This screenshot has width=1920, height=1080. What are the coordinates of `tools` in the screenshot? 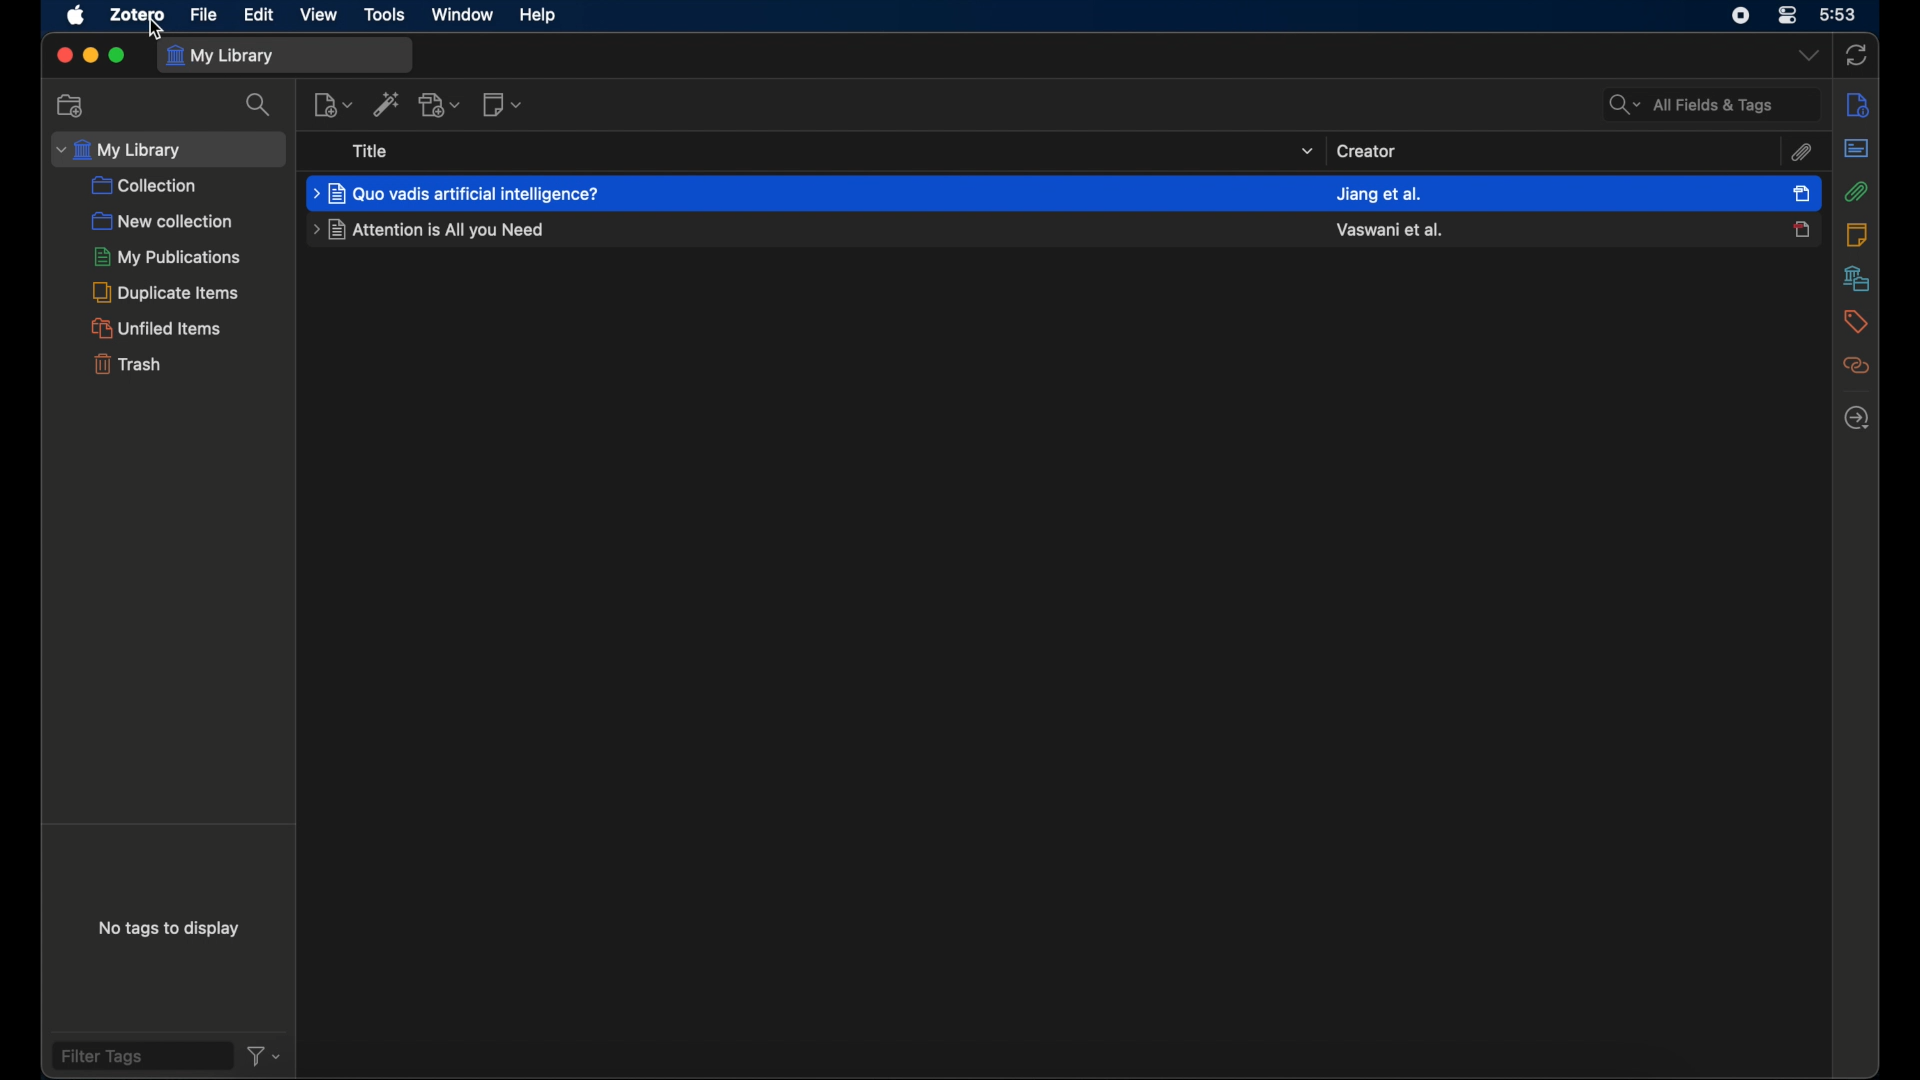 It's located at (385, 14).